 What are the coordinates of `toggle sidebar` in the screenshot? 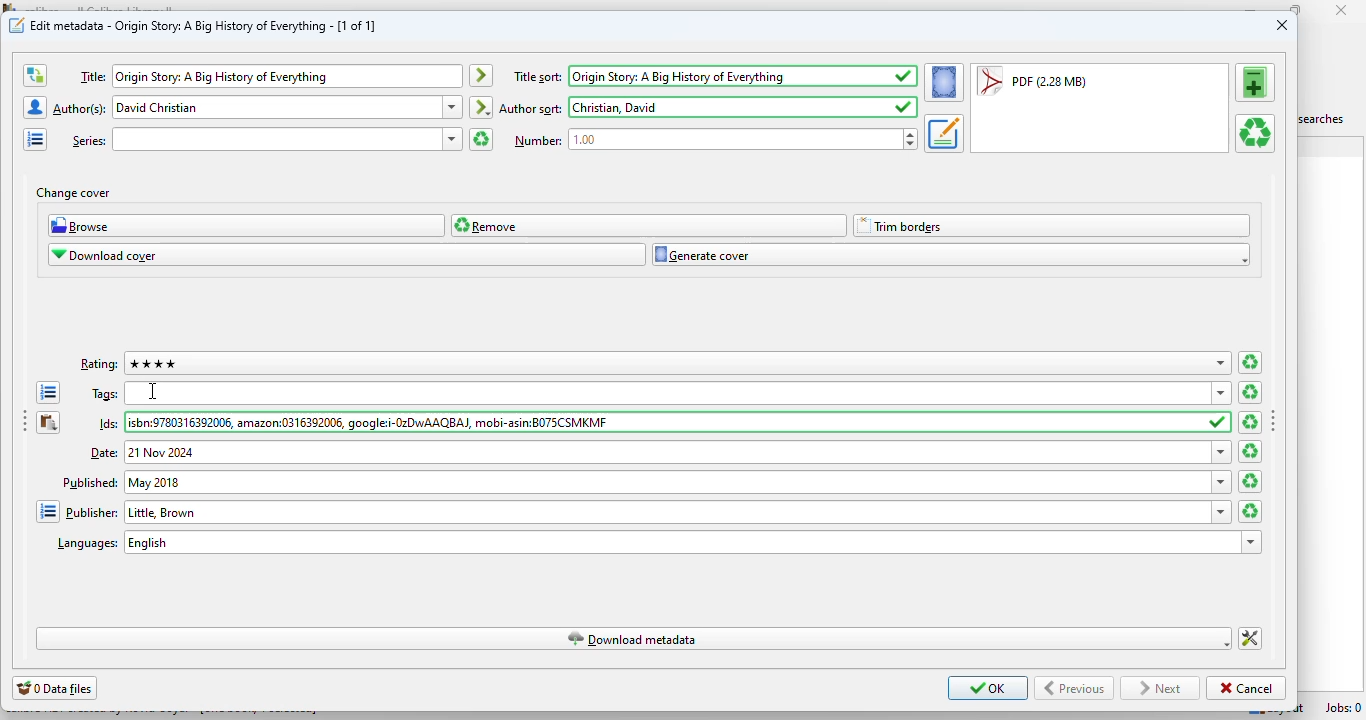 It's located at (1274, 420).